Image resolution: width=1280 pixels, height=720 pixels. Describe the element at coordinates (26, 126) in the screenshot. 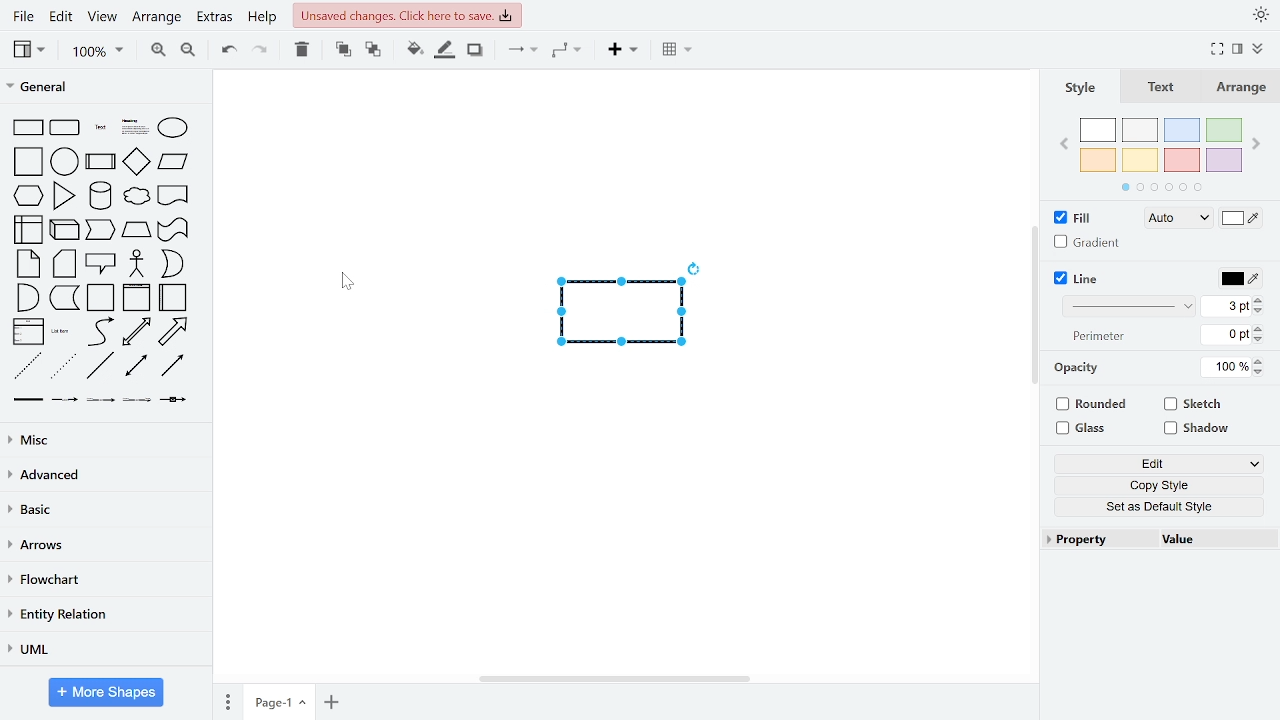

I see `general shapes` at that location.